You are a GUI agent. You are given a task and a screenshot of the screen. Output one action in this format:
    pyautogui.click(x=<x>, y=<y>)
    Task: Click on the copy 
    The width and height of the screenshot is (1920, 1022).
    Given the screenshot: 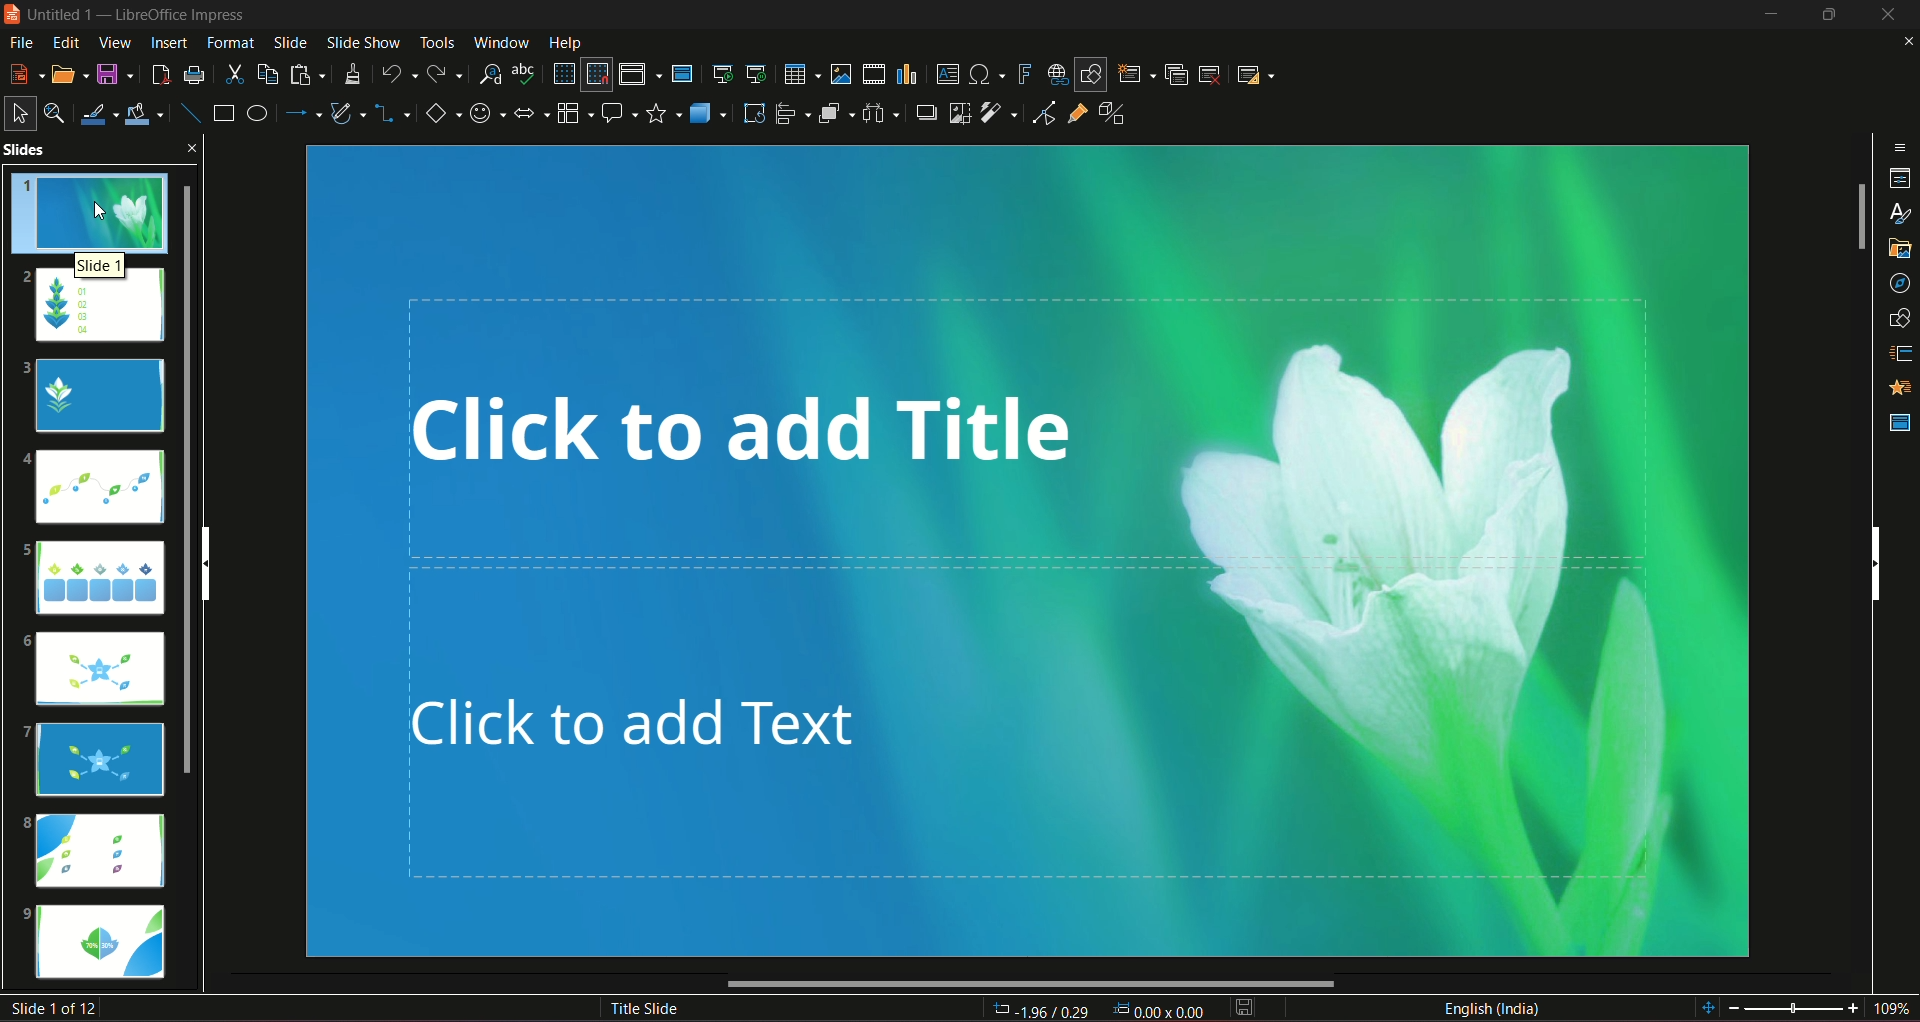 What is the action you would take?
    pyautogui.click(x=266, y=72)
    